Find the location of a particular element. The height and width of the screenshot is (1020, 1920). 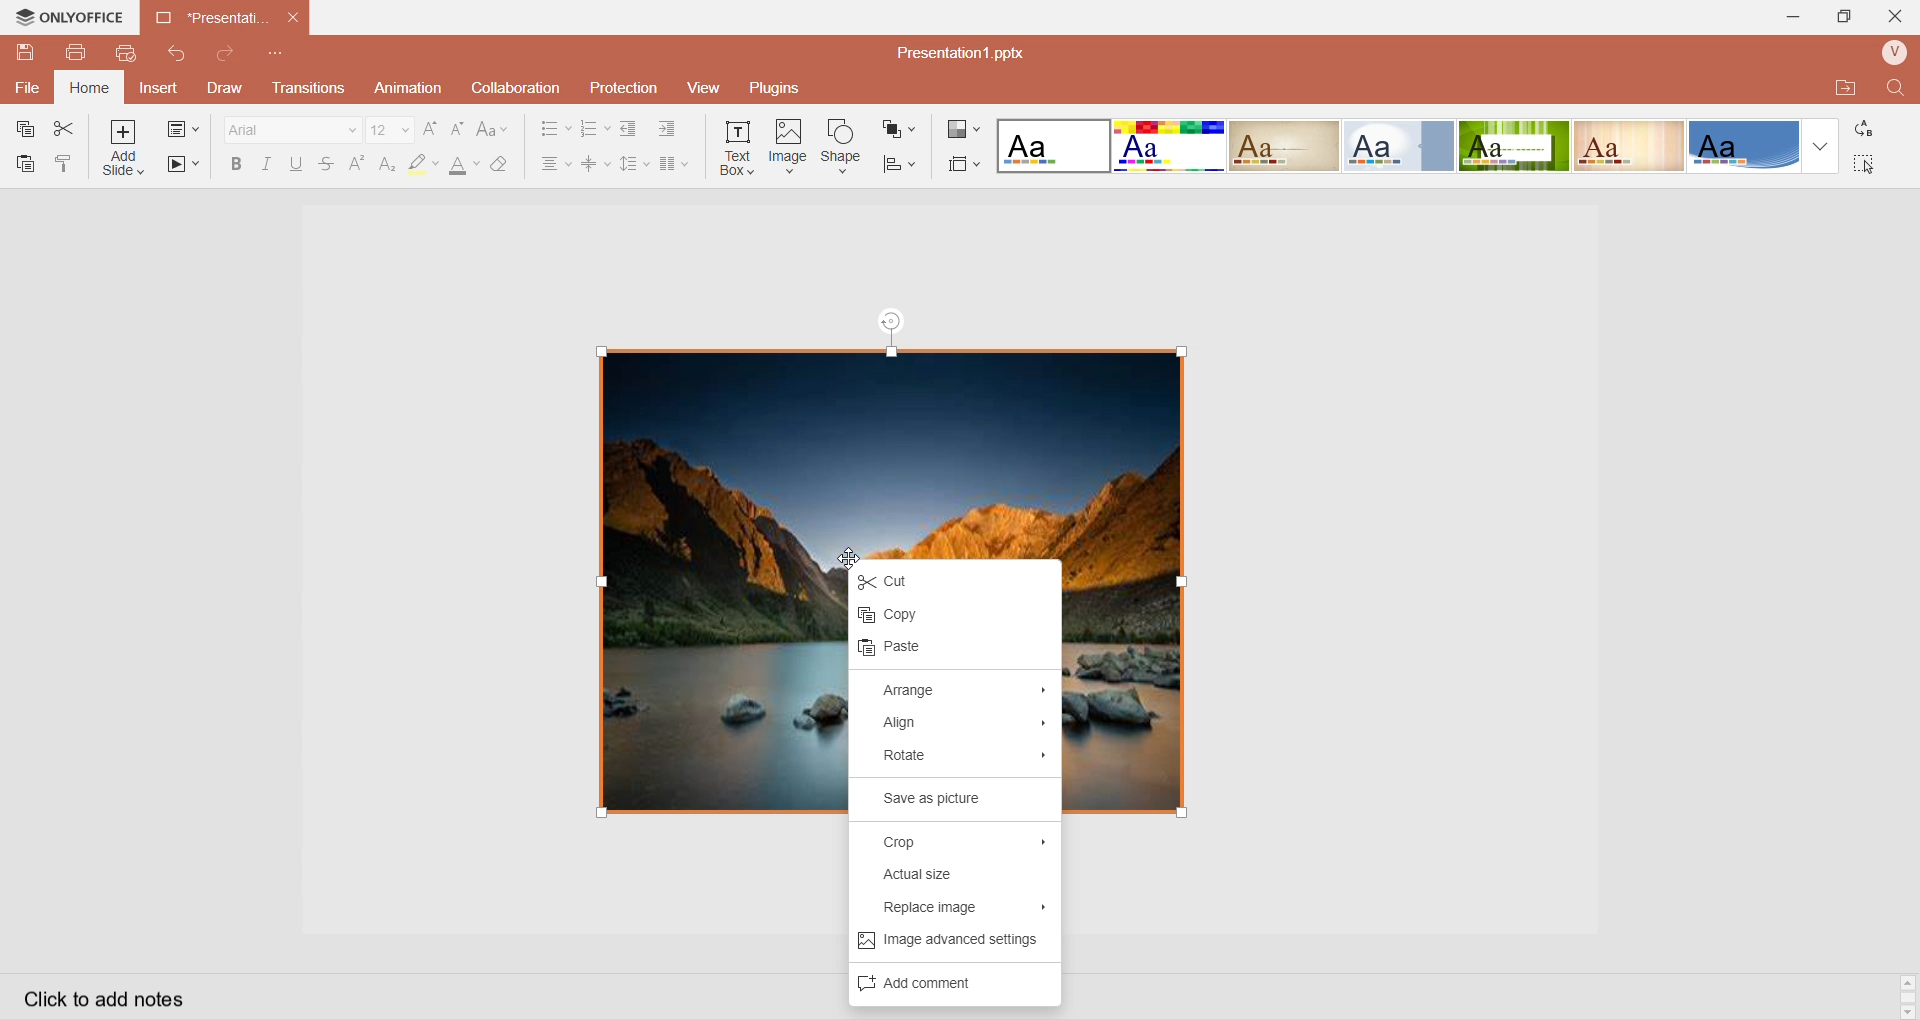

Customize Quick Access Toolbar is located at coordinates (276, 54).